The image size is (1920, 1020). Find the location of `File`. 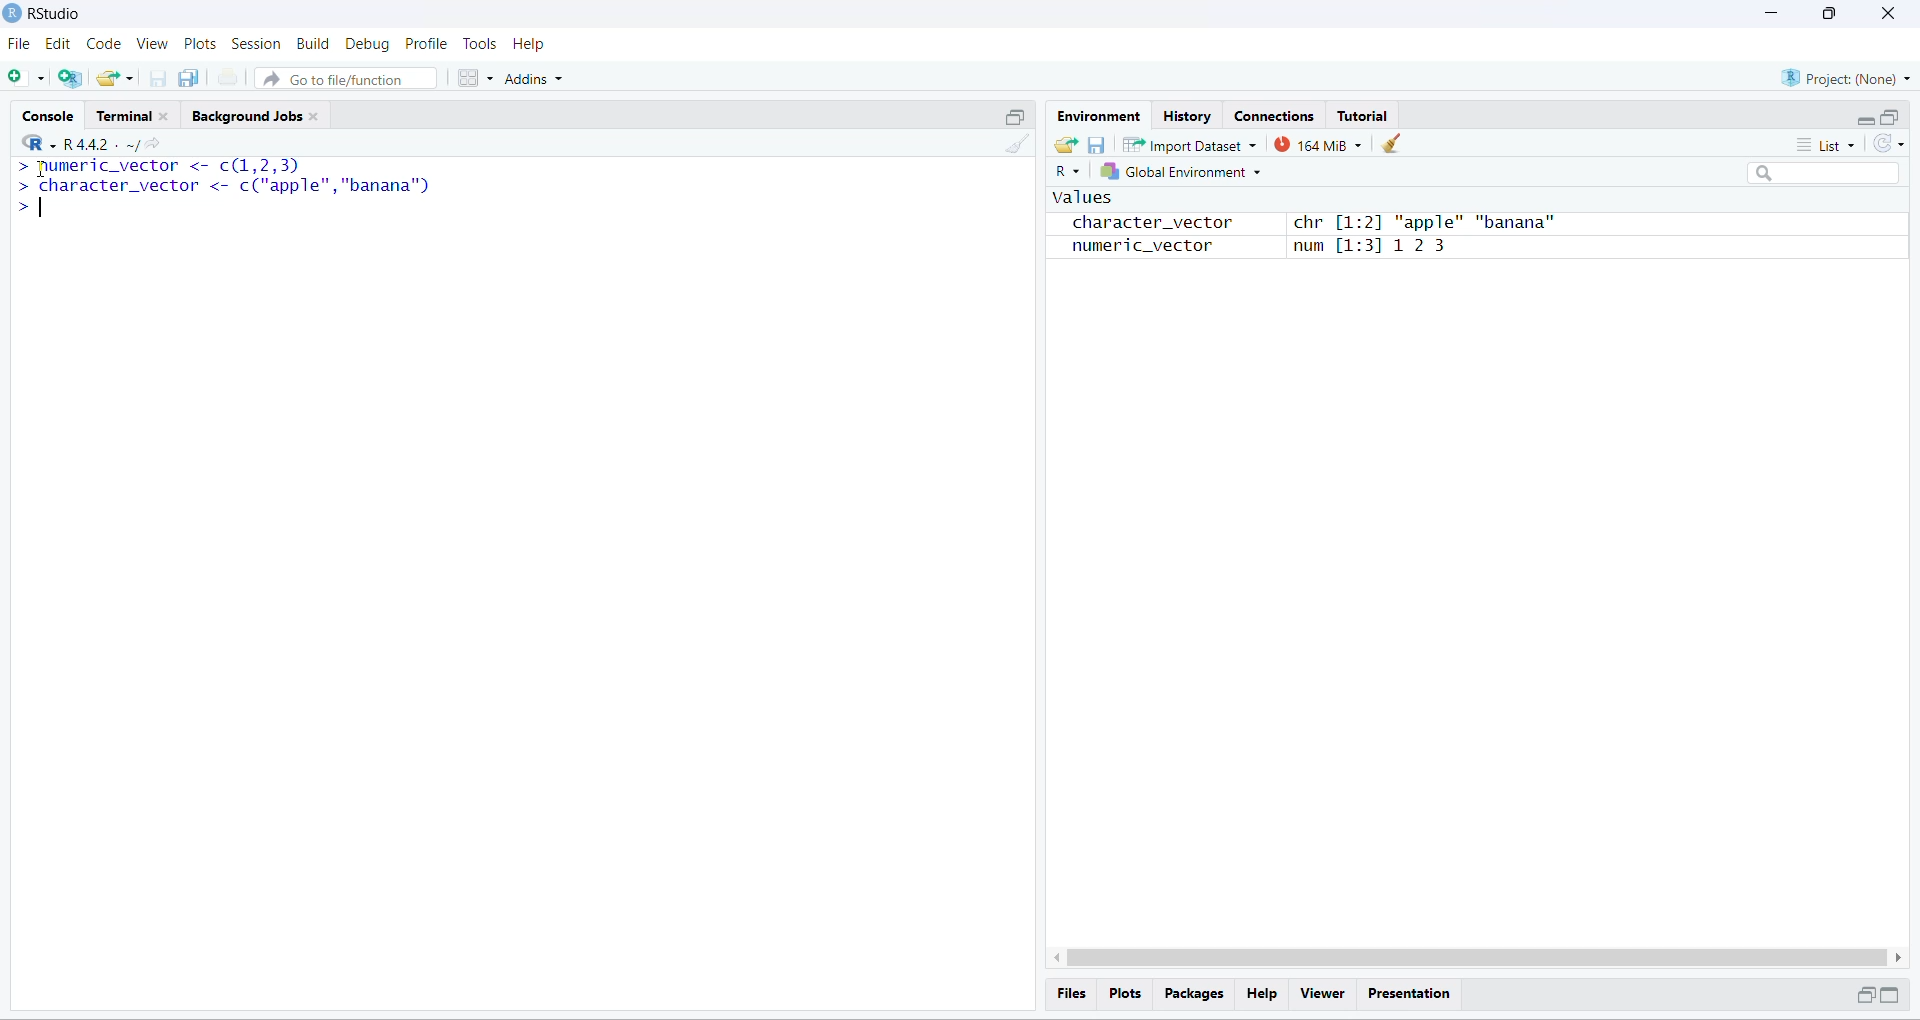

File is located at coordinates (20, 45).